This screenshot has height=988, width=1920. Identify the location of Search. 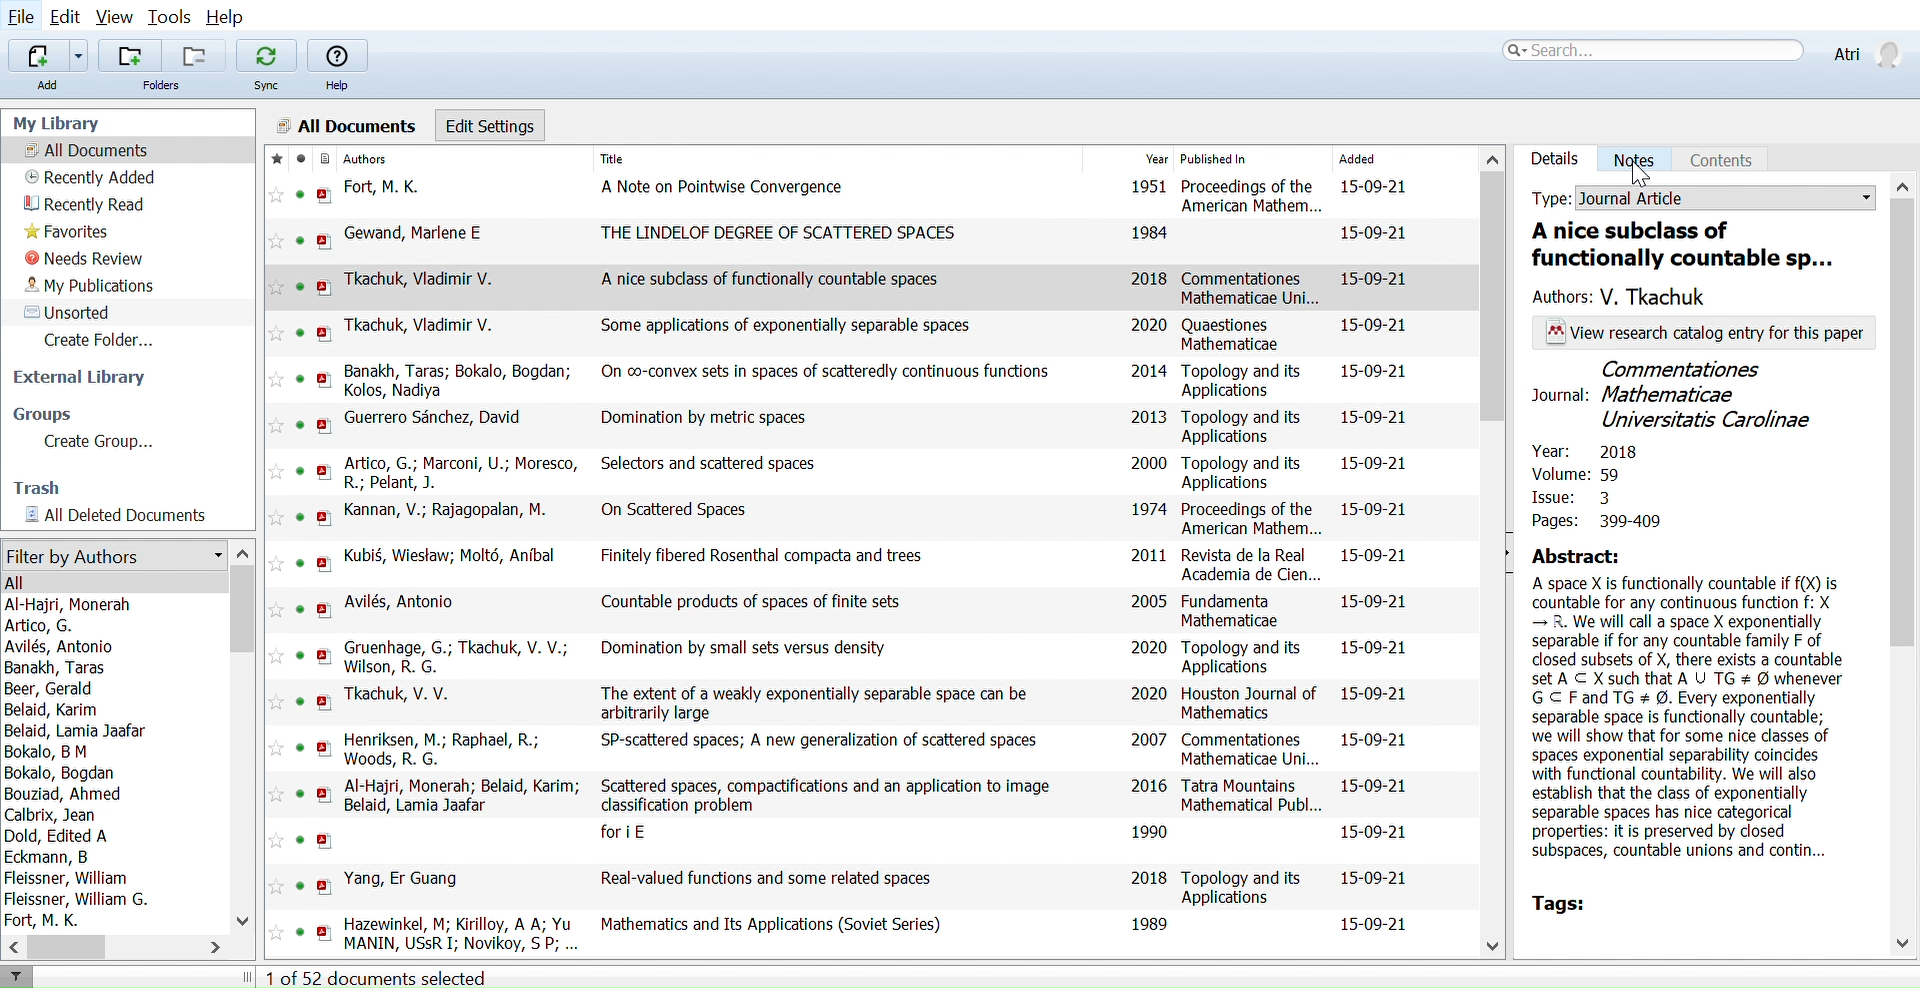
(1652, 49).